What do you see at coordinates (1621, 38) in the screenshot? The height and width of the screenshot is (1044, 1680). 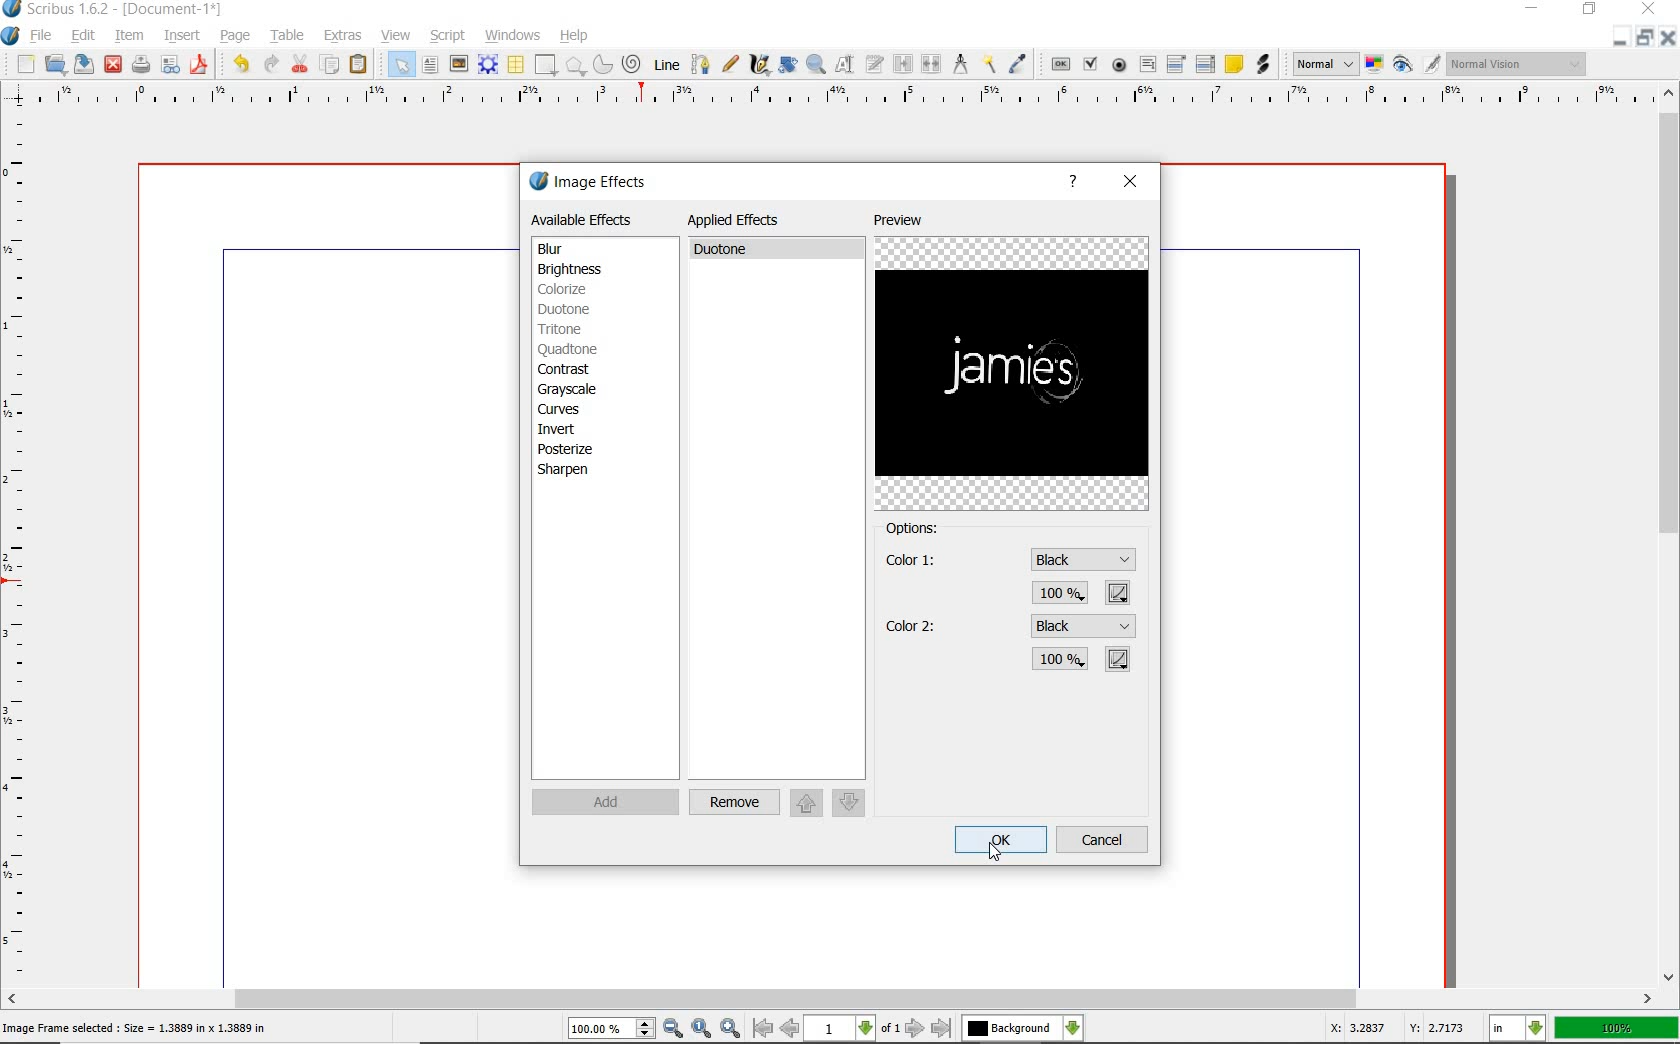 I see `MINIMIZE` at bounding box center [1621, 38].